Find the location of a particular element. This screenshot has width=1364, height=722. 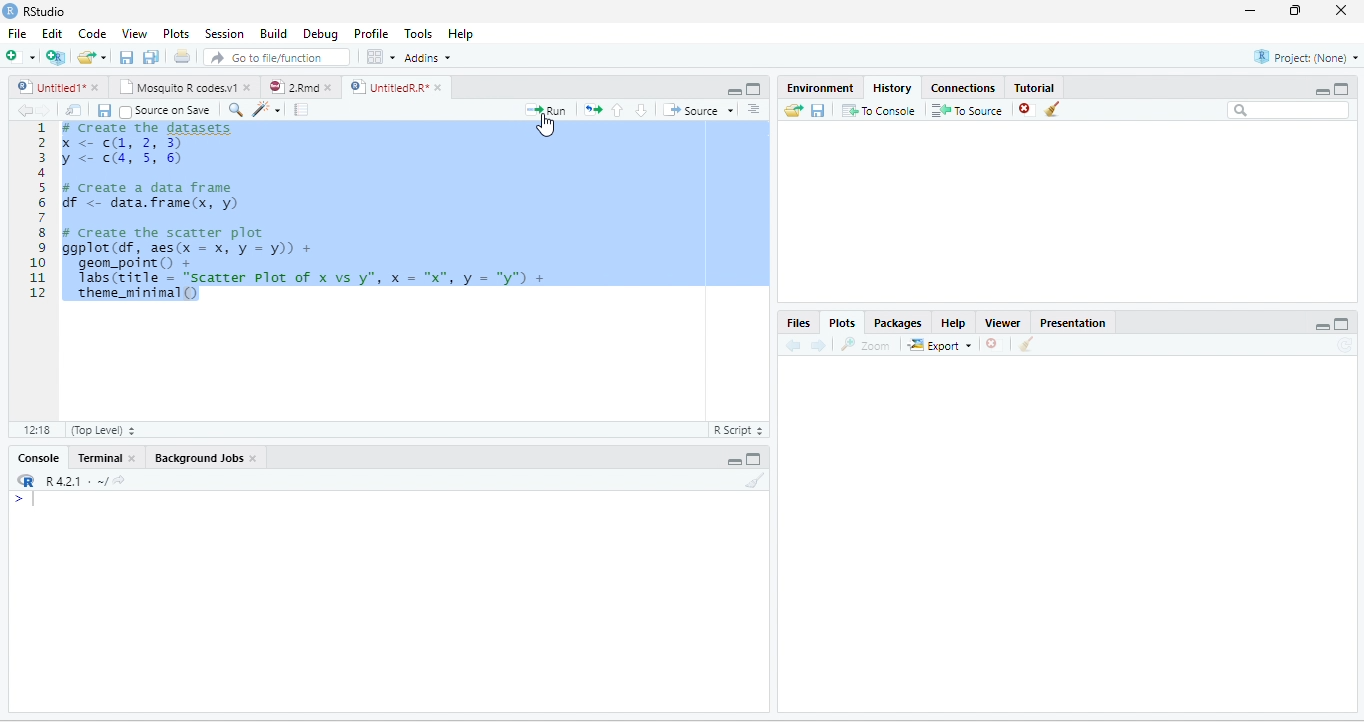

Go forward to next source location is located at coordinates (44, 111).